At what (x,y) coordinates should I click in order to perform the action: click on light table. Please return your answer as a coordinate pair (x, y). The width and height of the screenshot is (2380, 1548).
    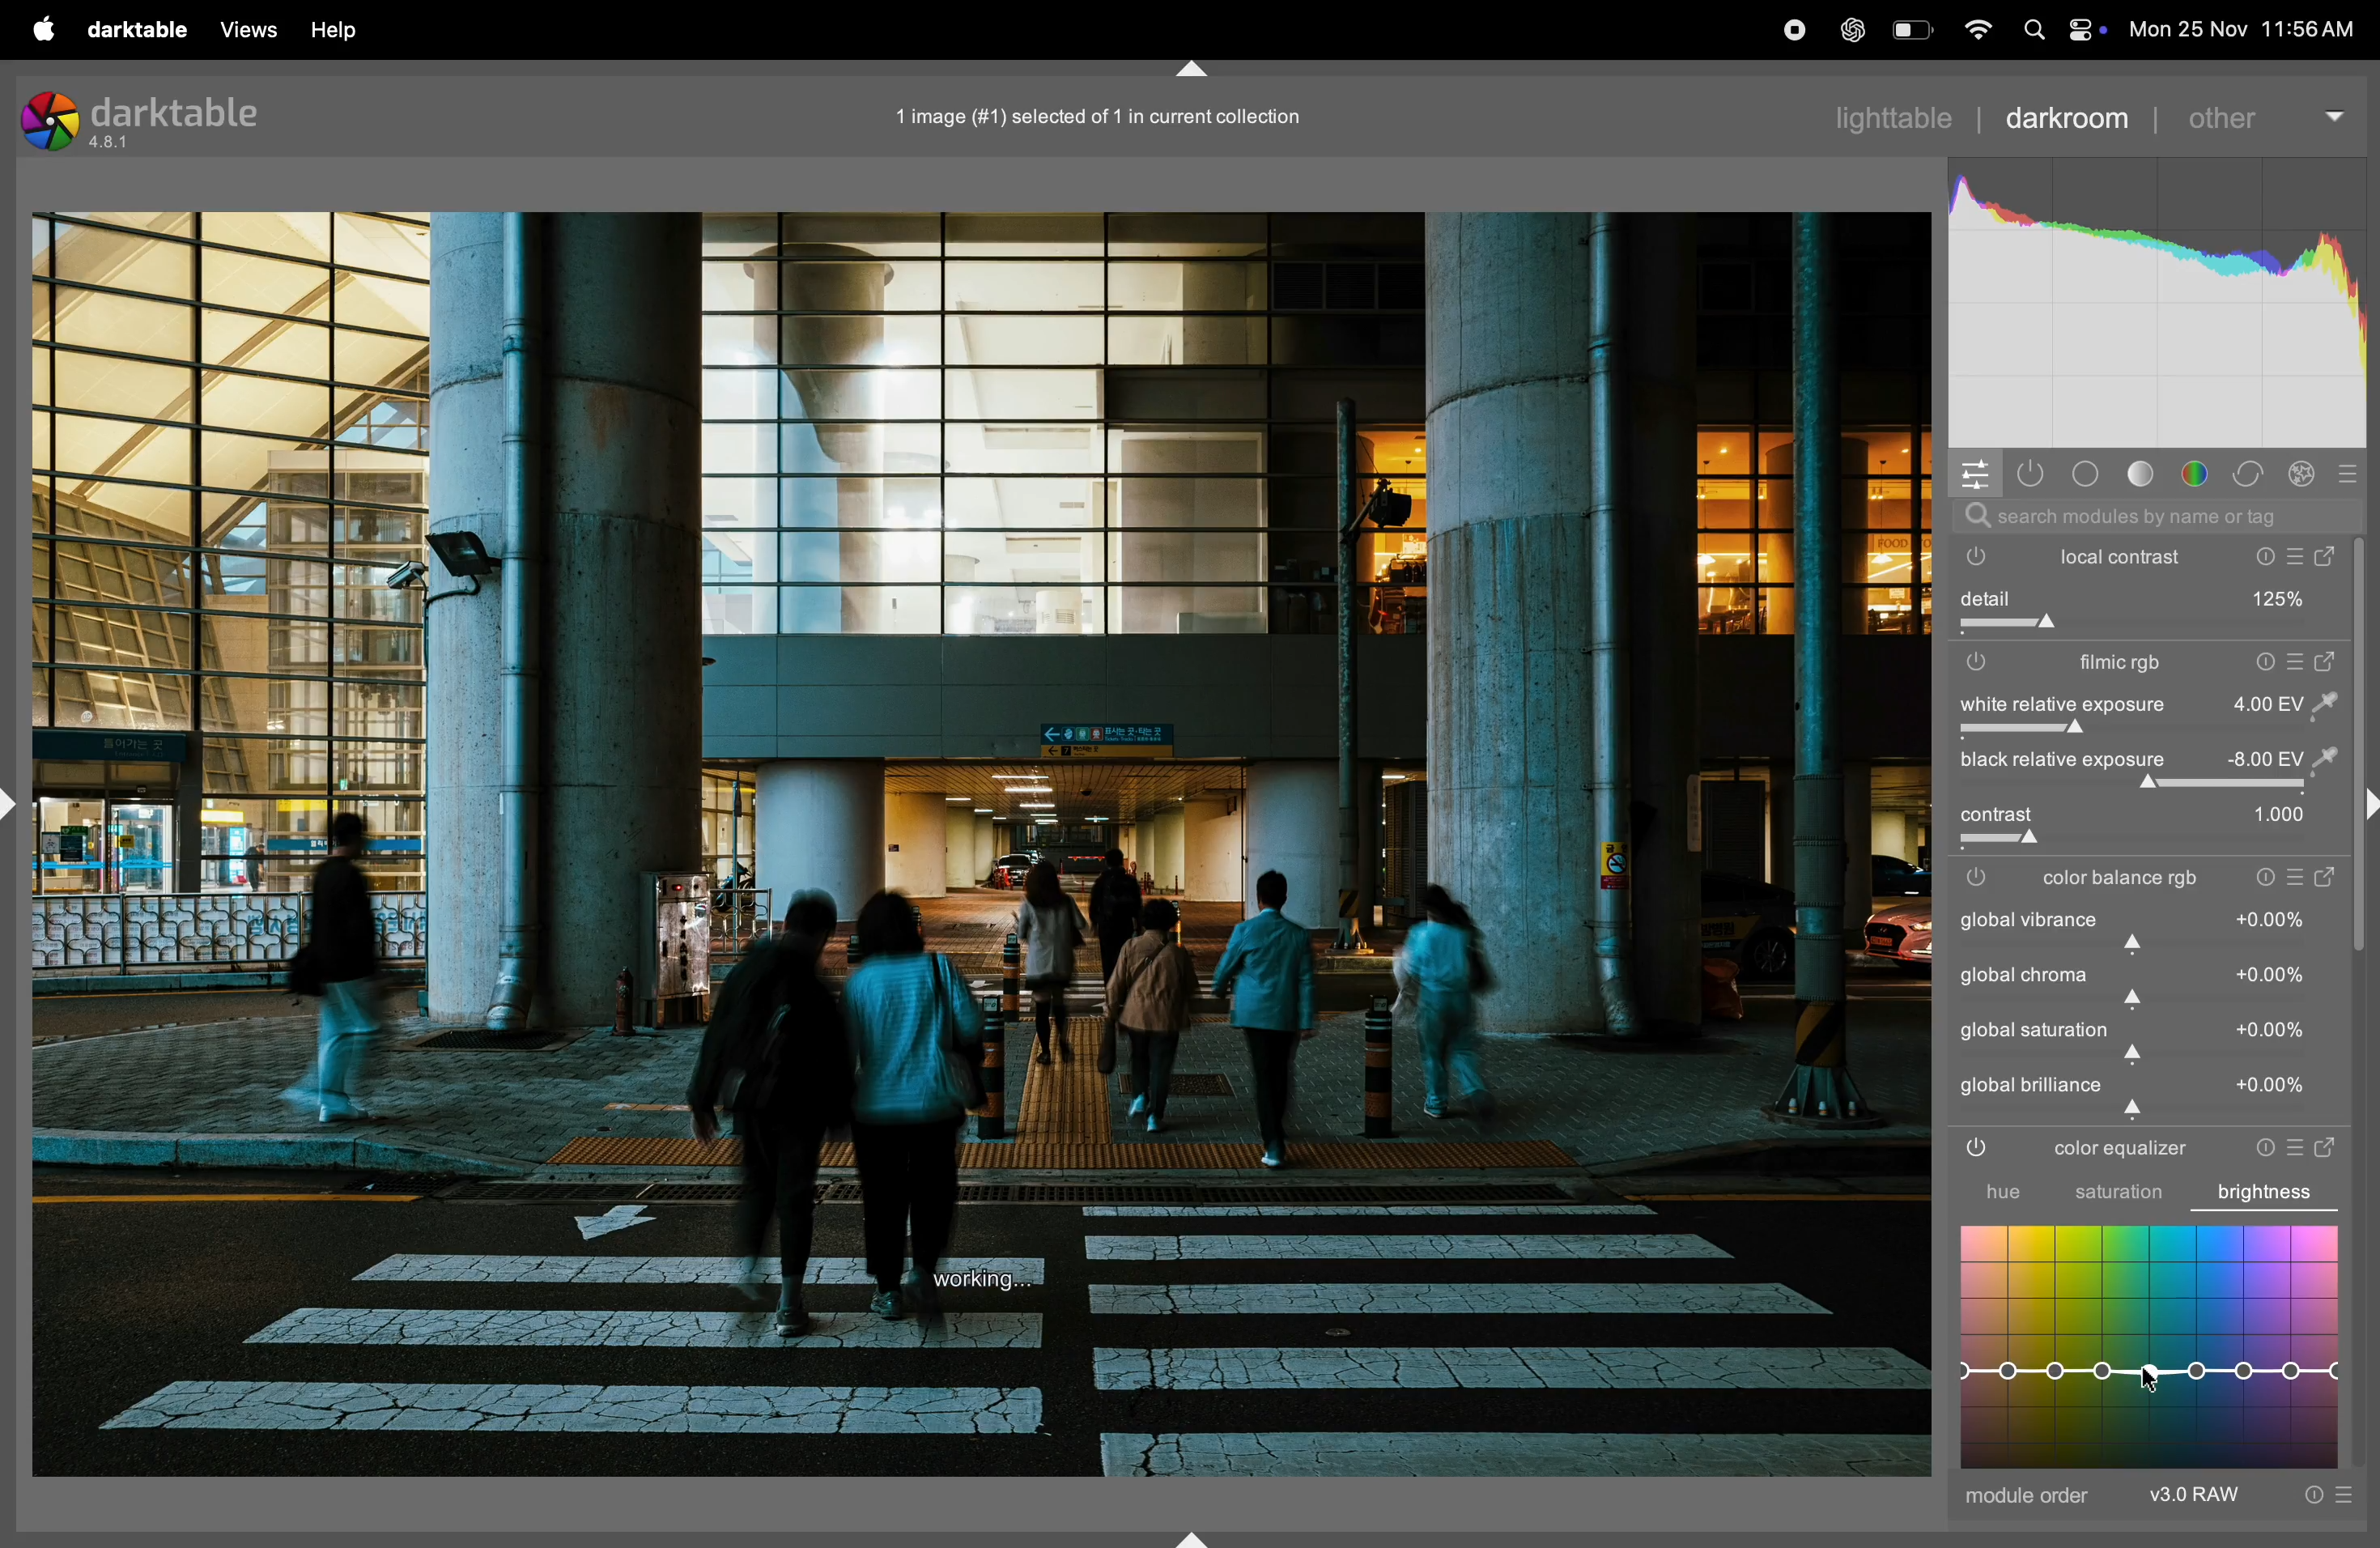
    Looking at the image, I should click on (1894, 115).